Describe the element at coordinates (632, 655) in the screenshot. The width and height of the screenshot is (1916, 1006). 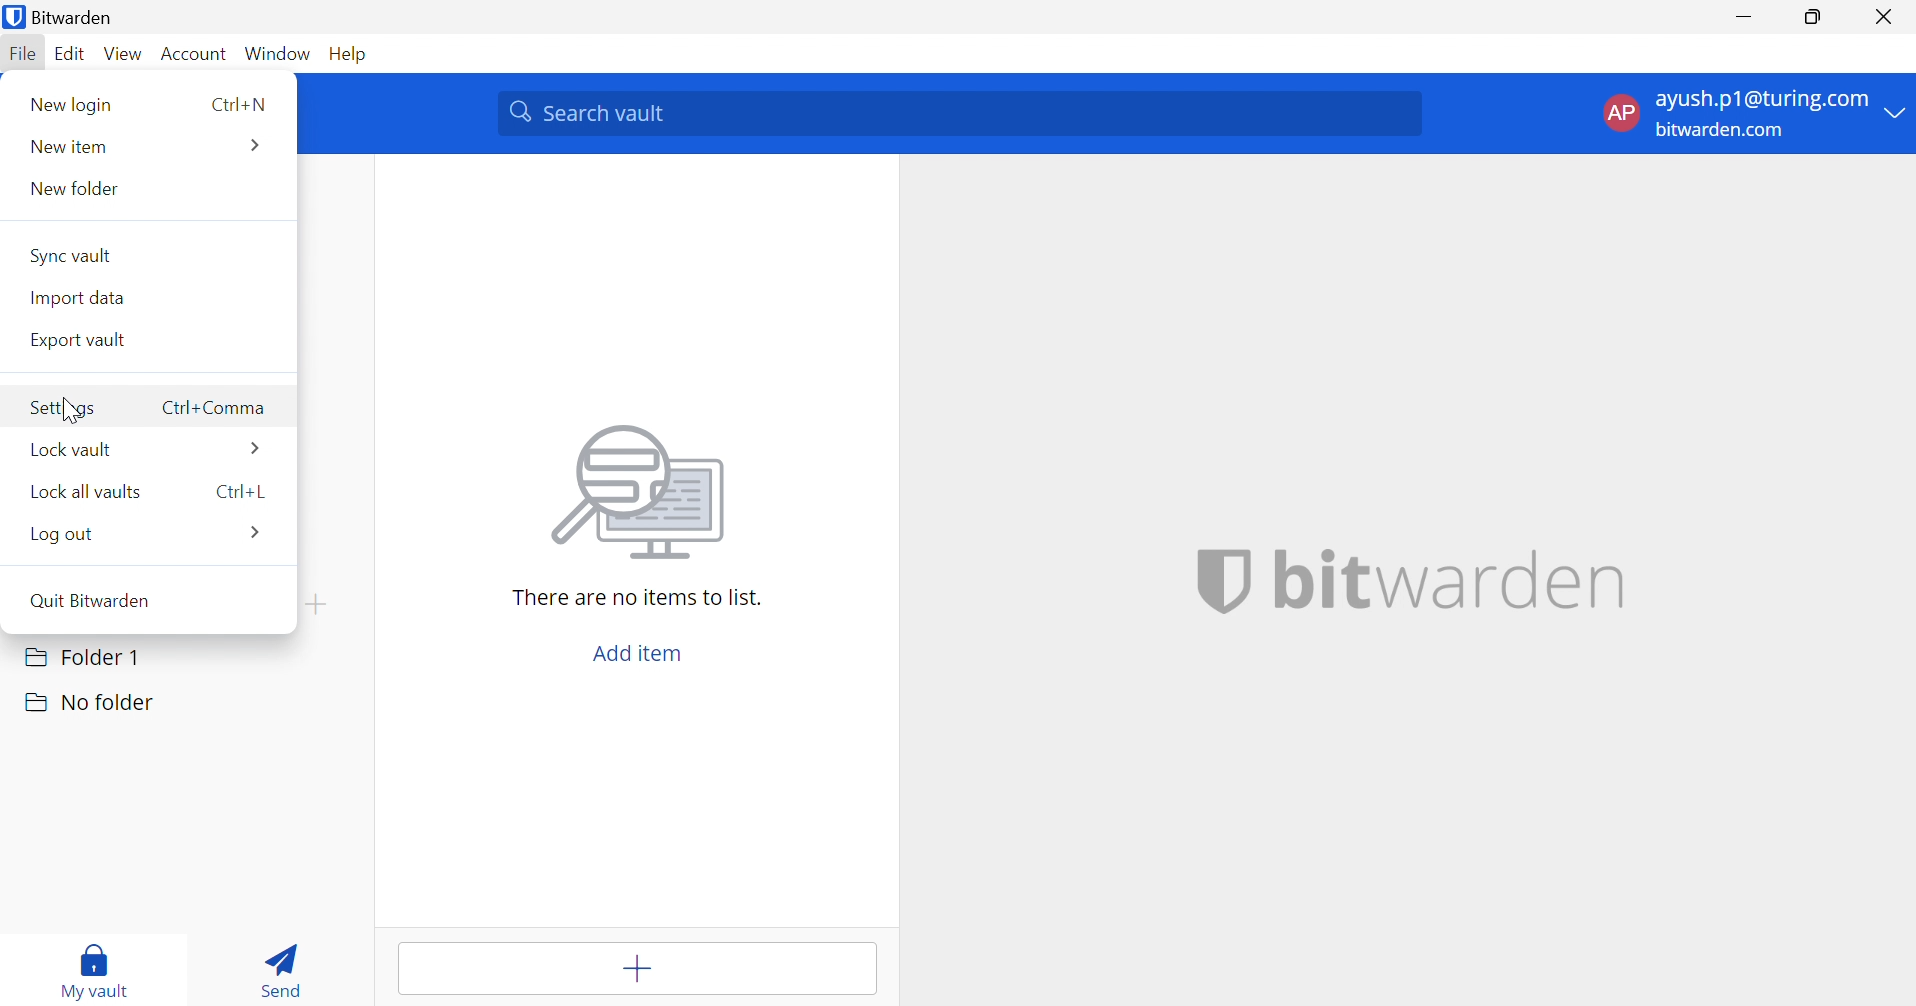
I see `Add iitem` at that location.